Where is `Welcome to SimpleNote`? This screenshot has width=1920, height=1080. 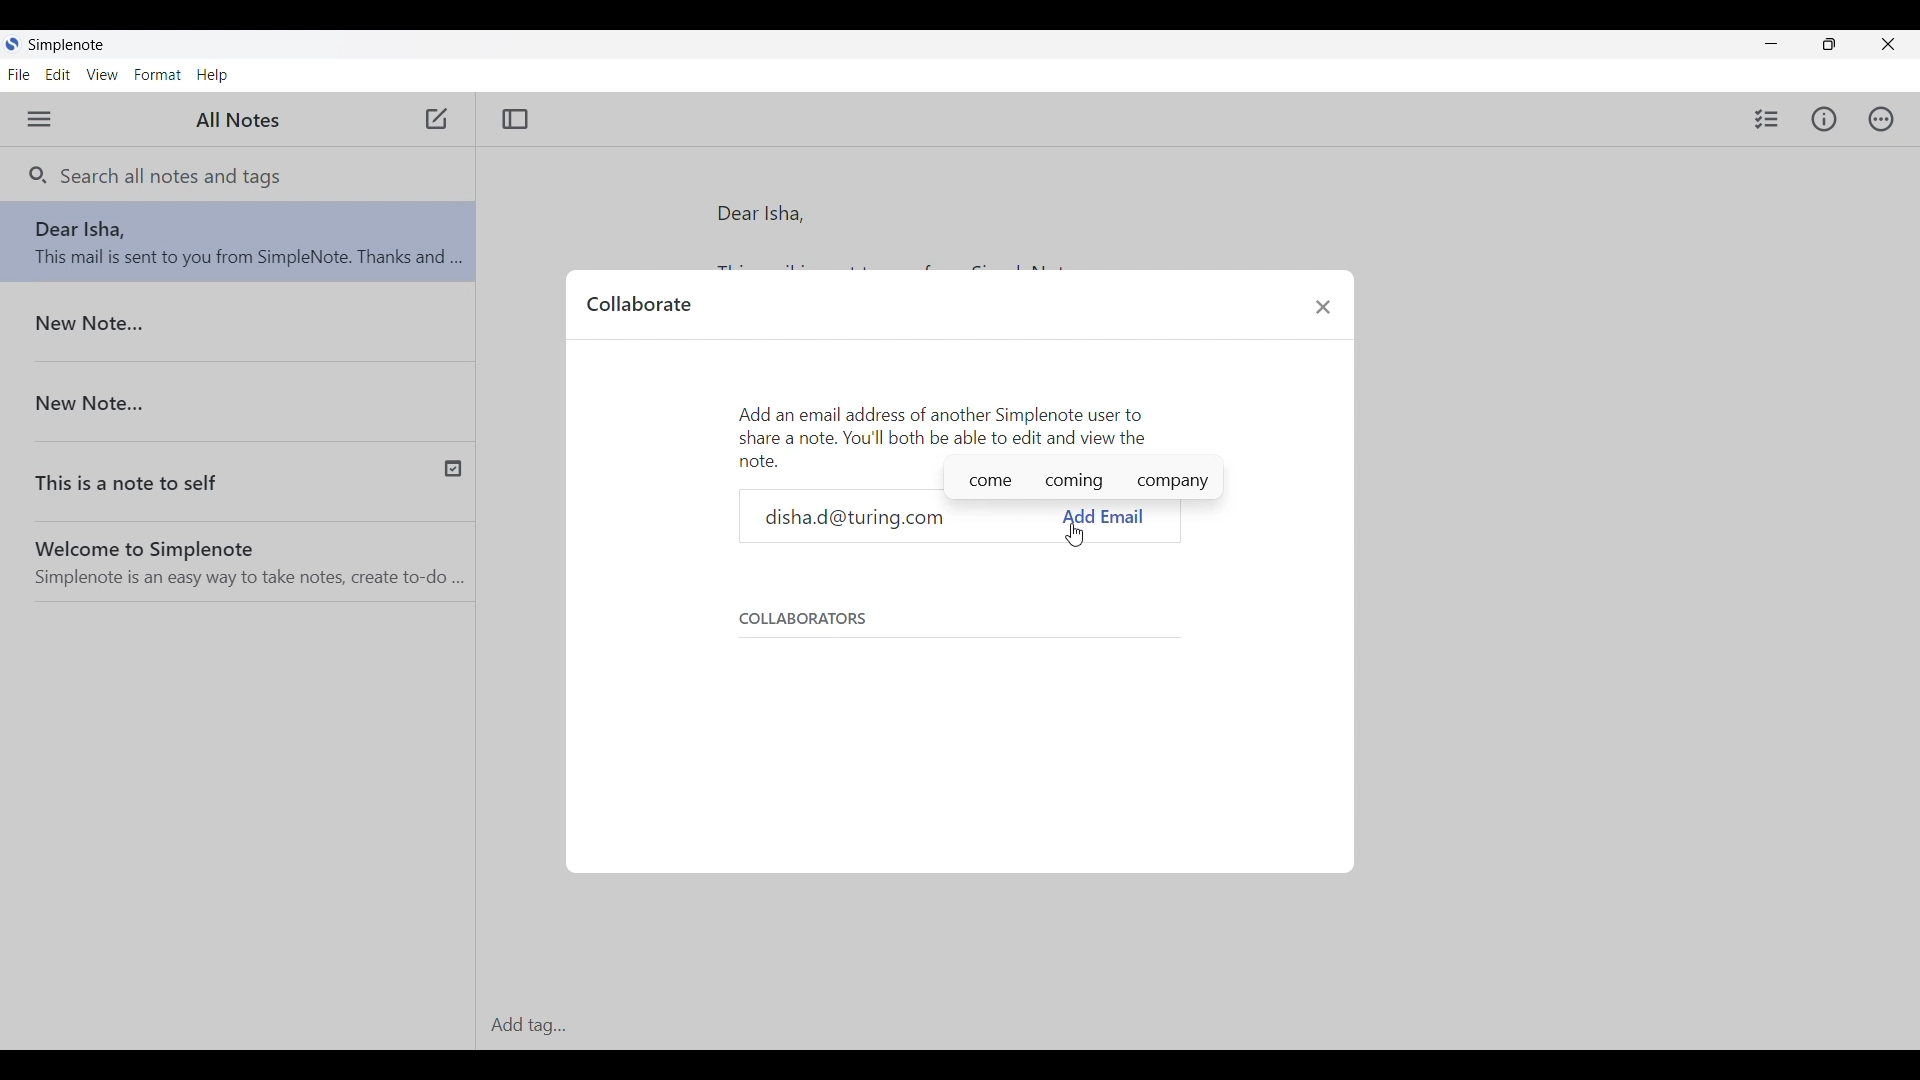 Welcome to SimpleNote is located at coordinates (245, 556).